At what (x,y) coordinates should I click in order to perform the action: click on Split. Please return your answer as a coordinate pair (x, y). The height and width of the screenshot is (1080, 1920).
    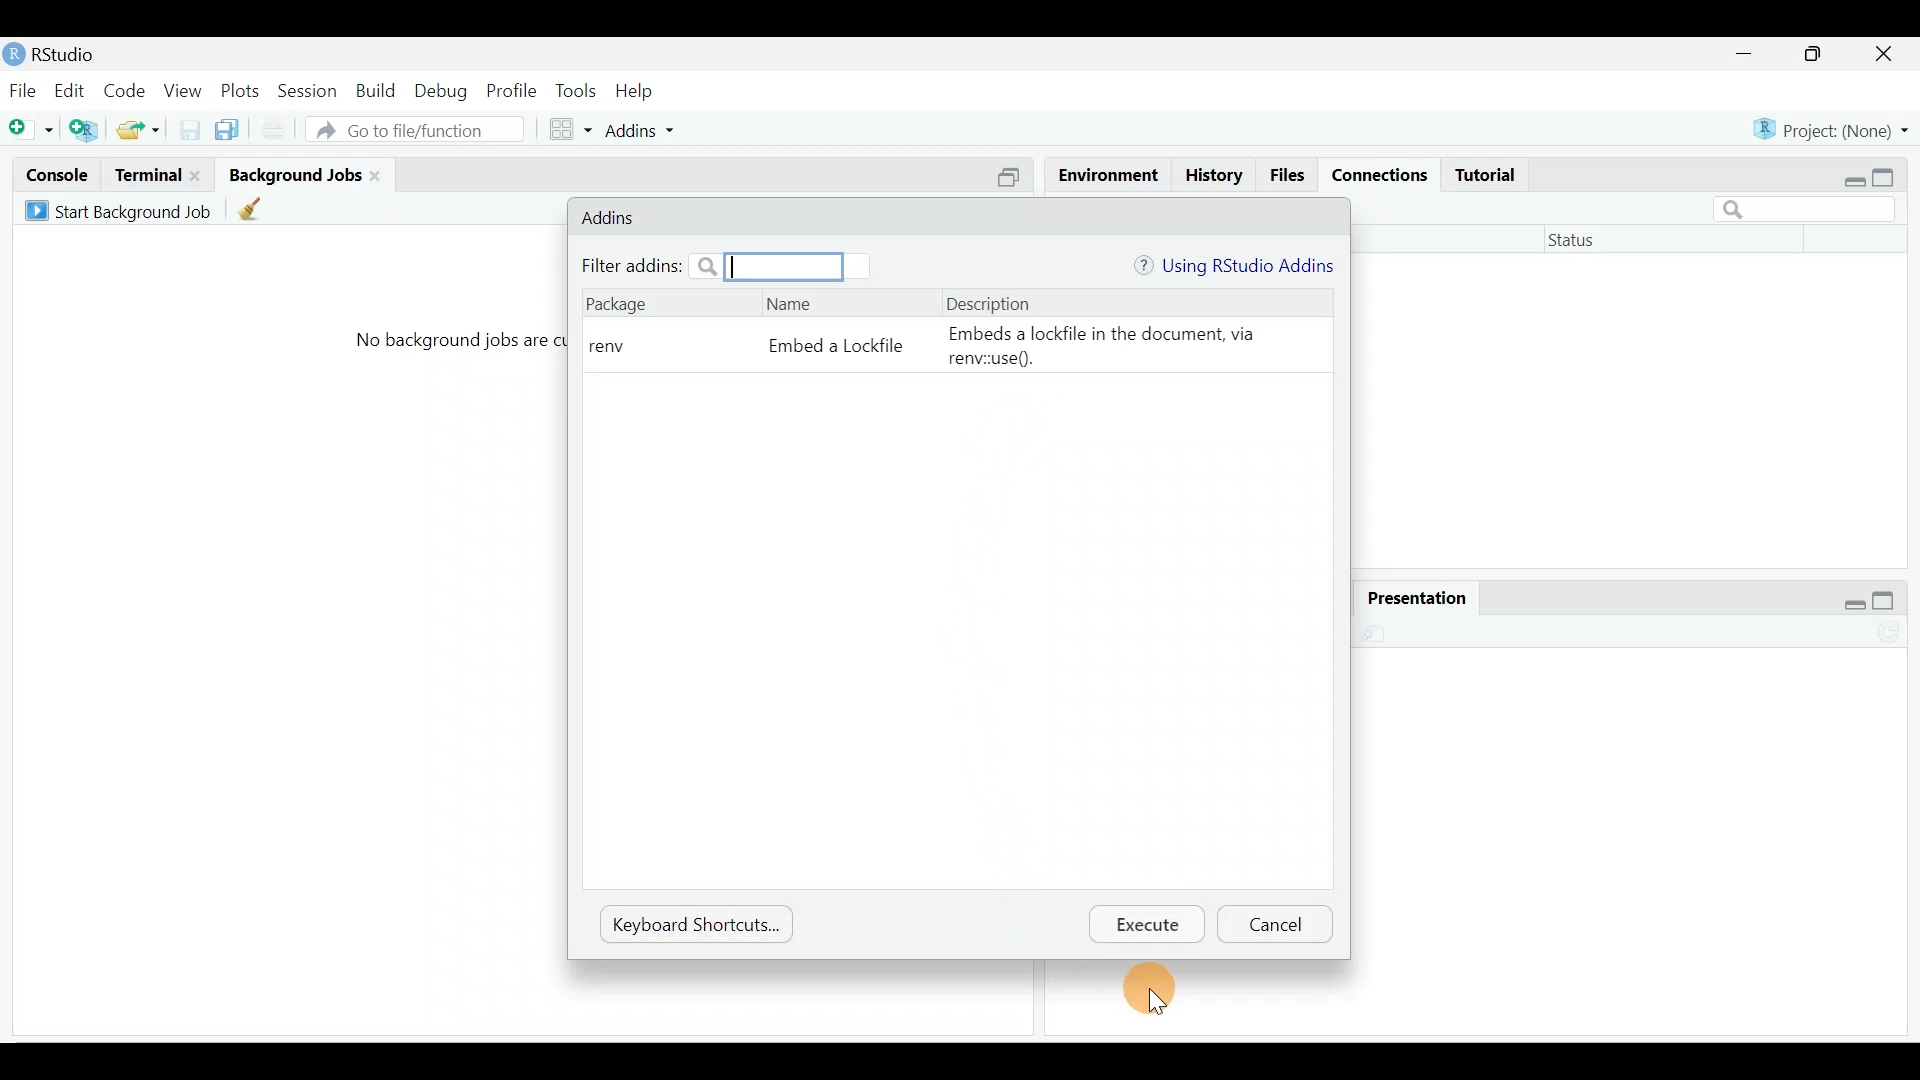
    Looking at the image, I should click on (1014, 178).